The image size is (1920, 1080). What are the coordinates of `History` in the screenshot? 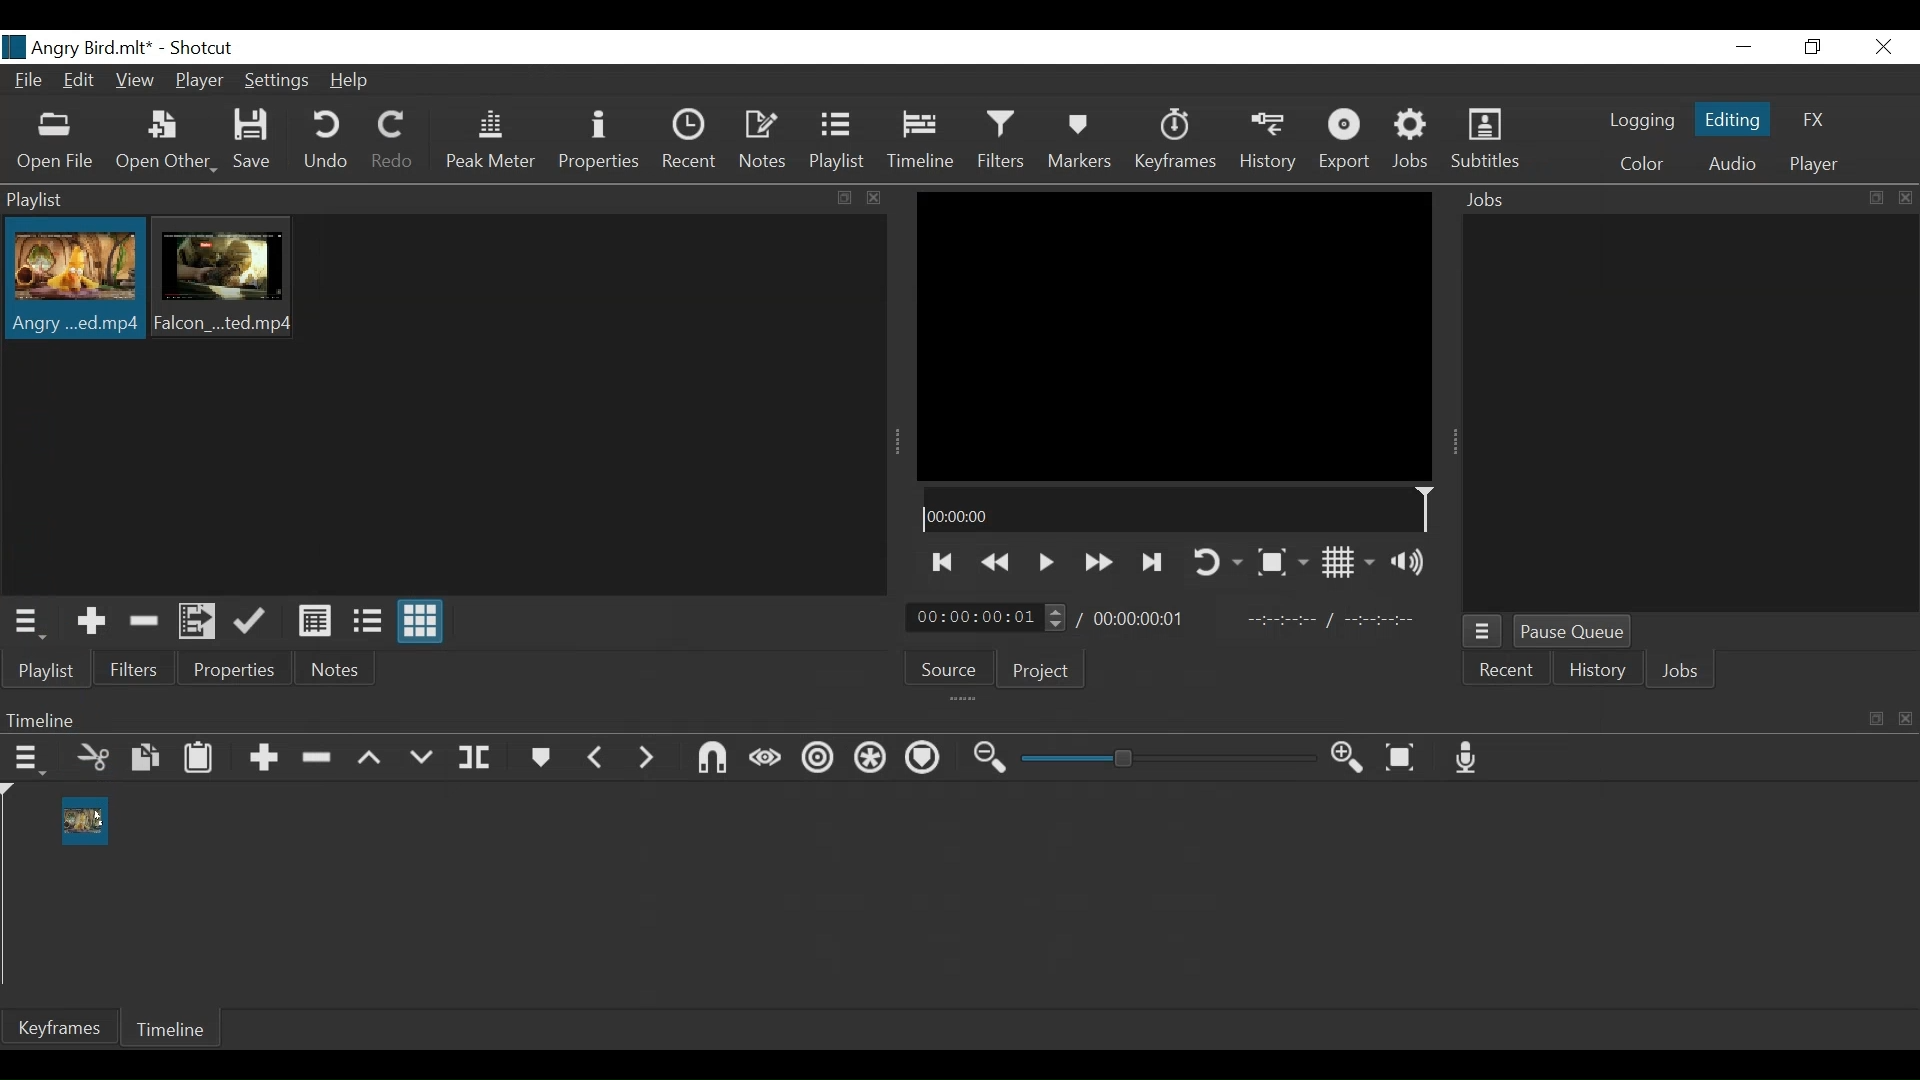 It's located at (1273, 141).